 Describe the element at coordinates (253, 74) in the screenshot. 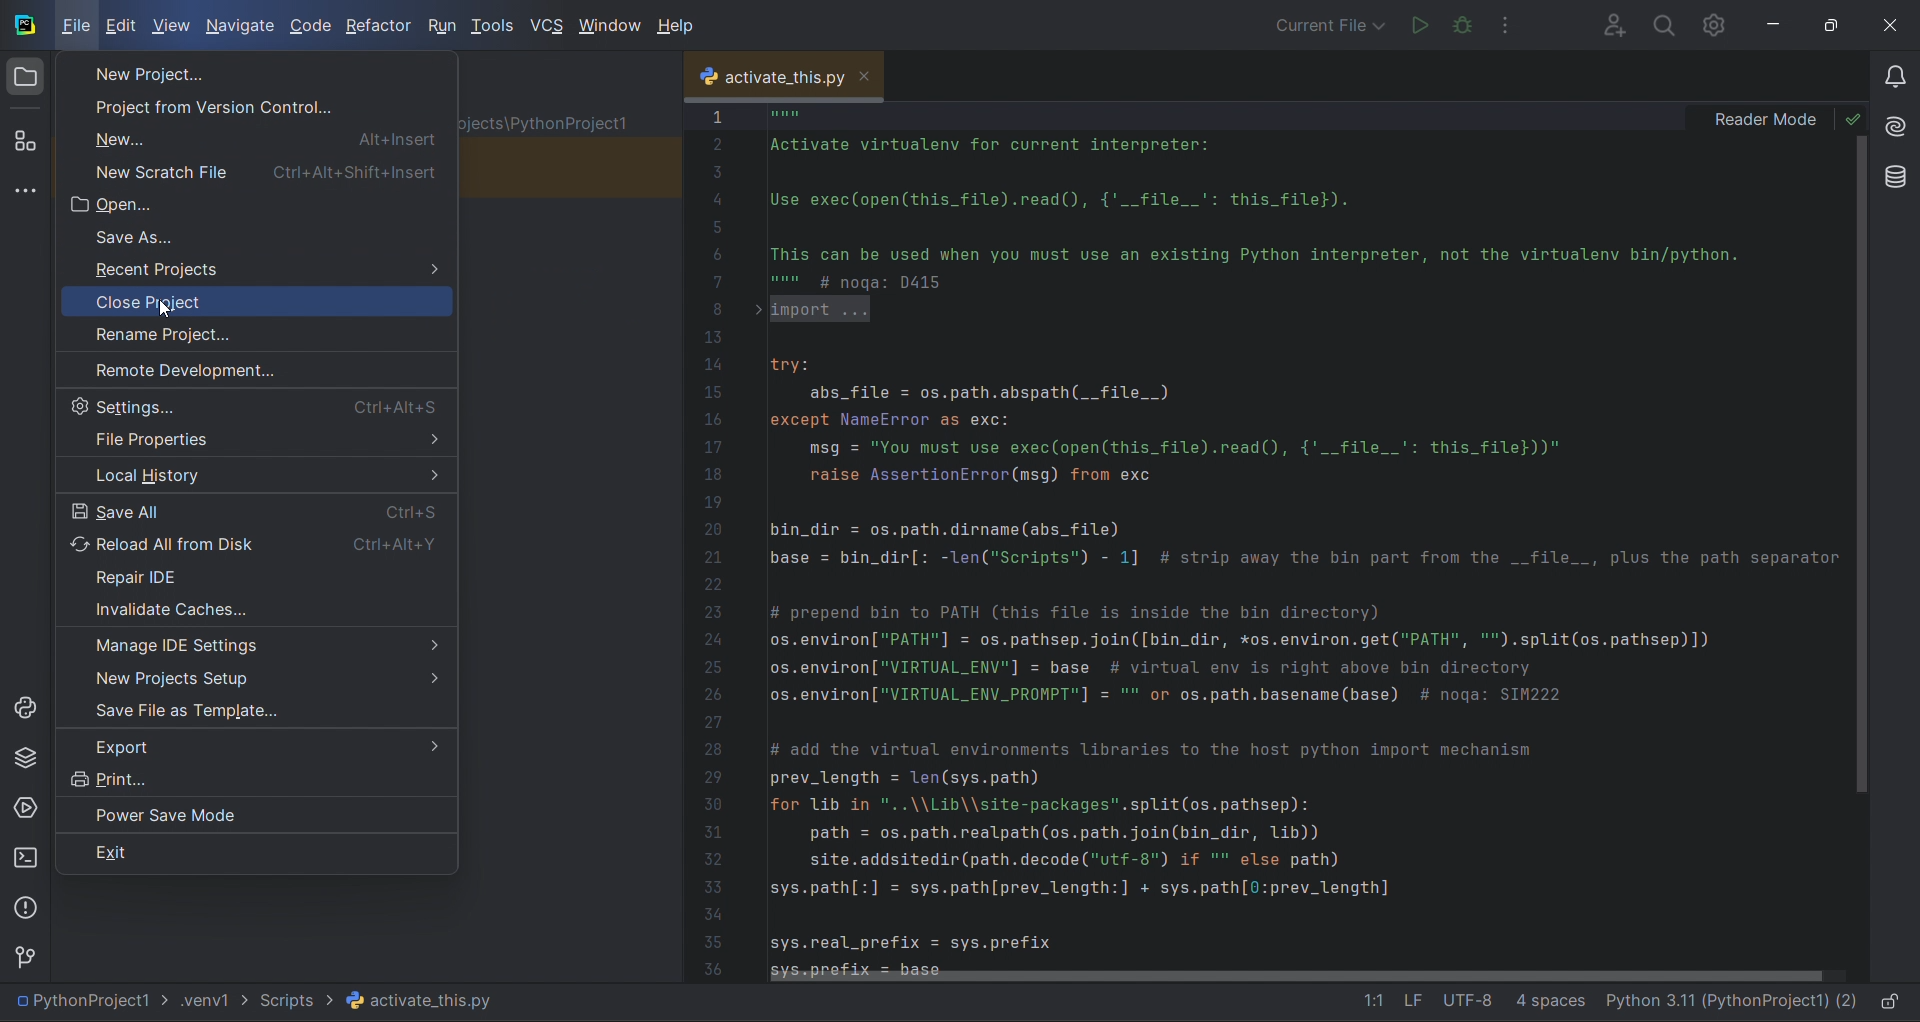

I see `new project` at that location.